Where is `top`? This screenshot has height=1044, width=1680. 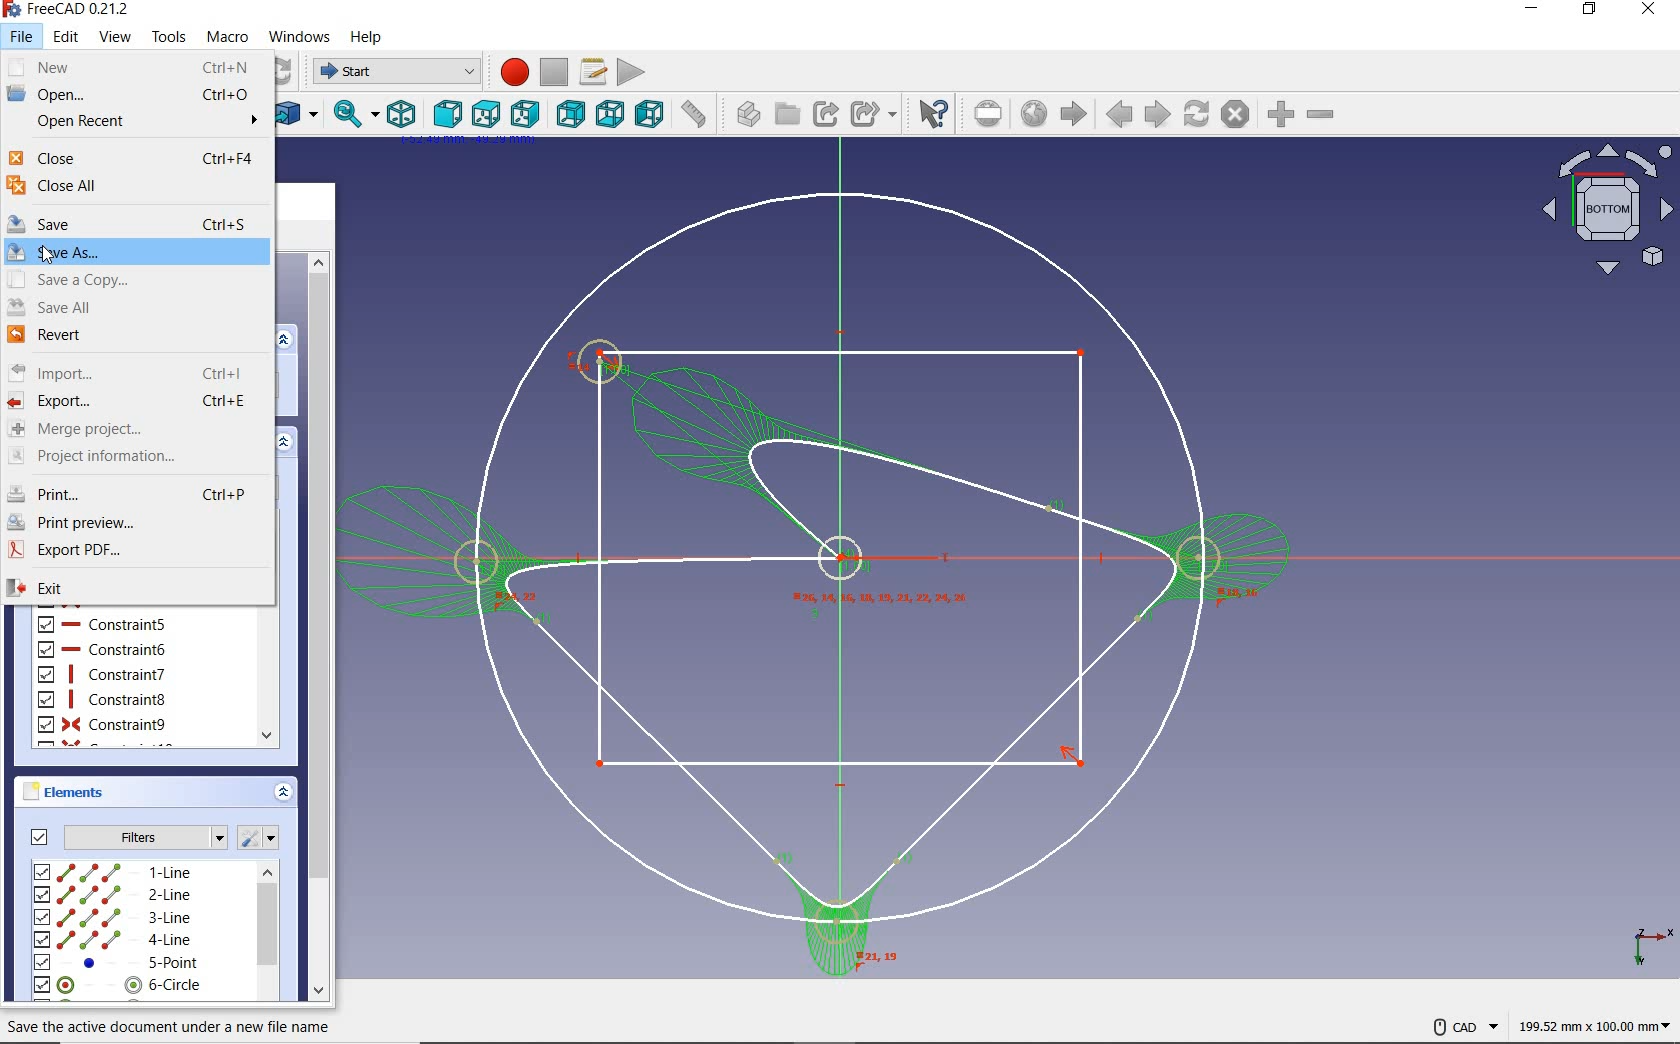
top is located at coordinates (486, 112).